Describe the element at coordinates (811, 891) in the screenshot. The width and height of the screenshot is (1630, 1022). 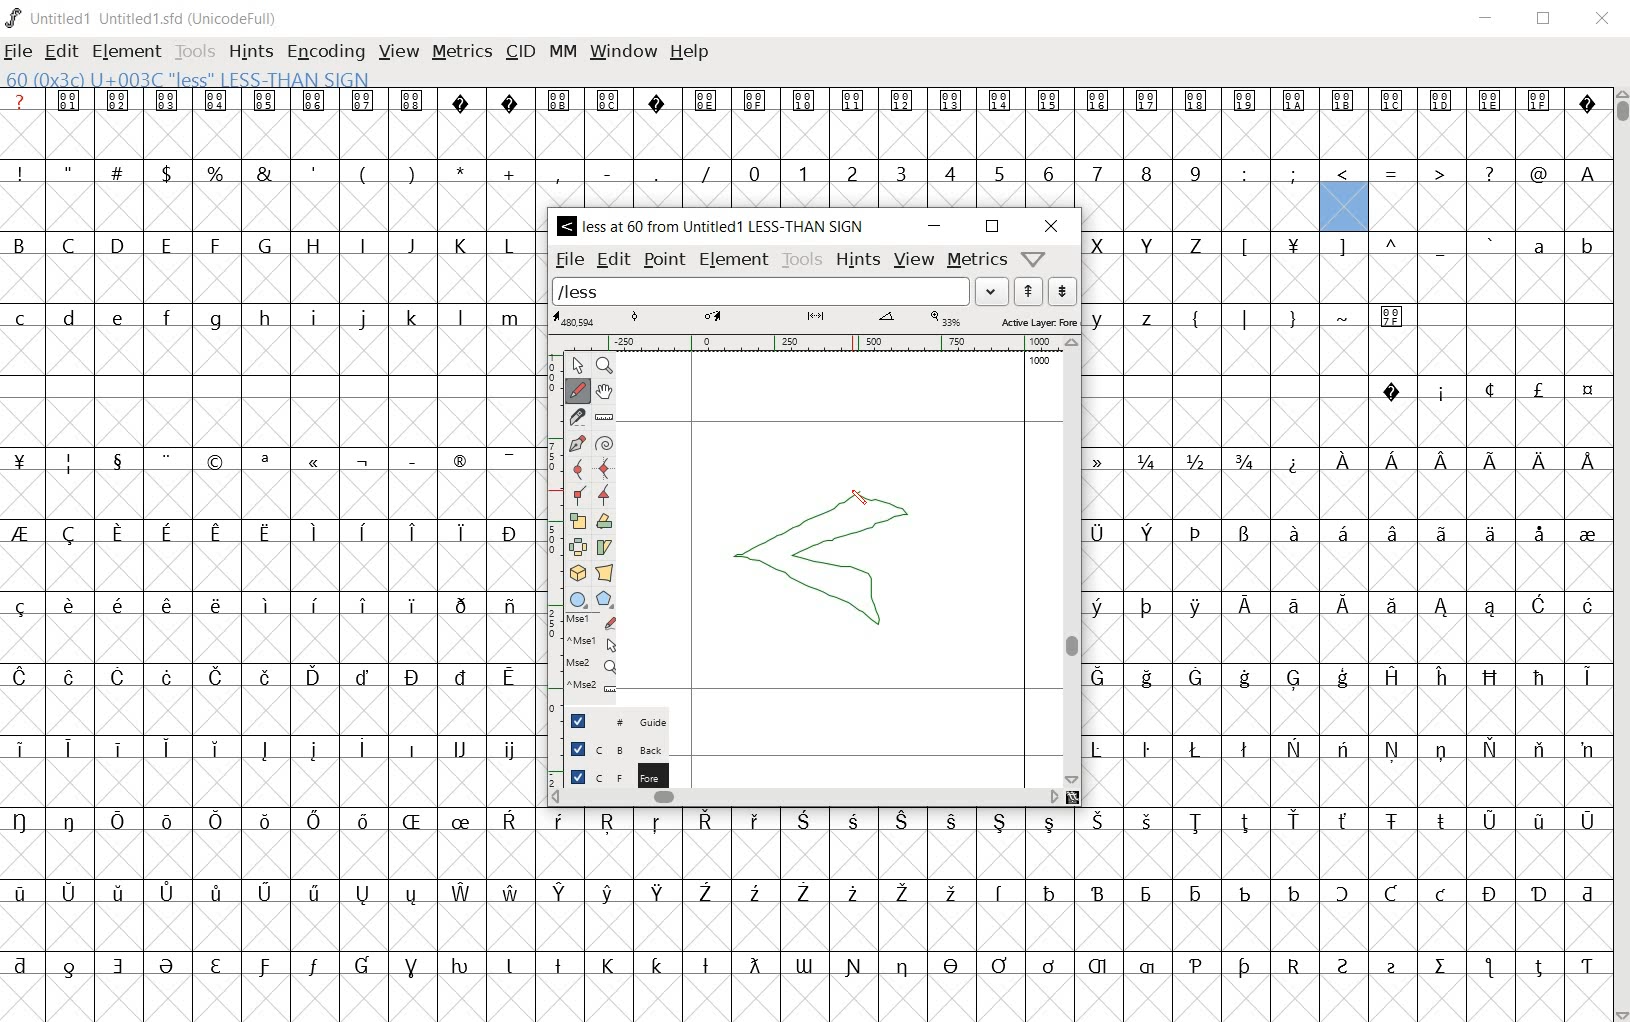
I see `special letters` at that location.